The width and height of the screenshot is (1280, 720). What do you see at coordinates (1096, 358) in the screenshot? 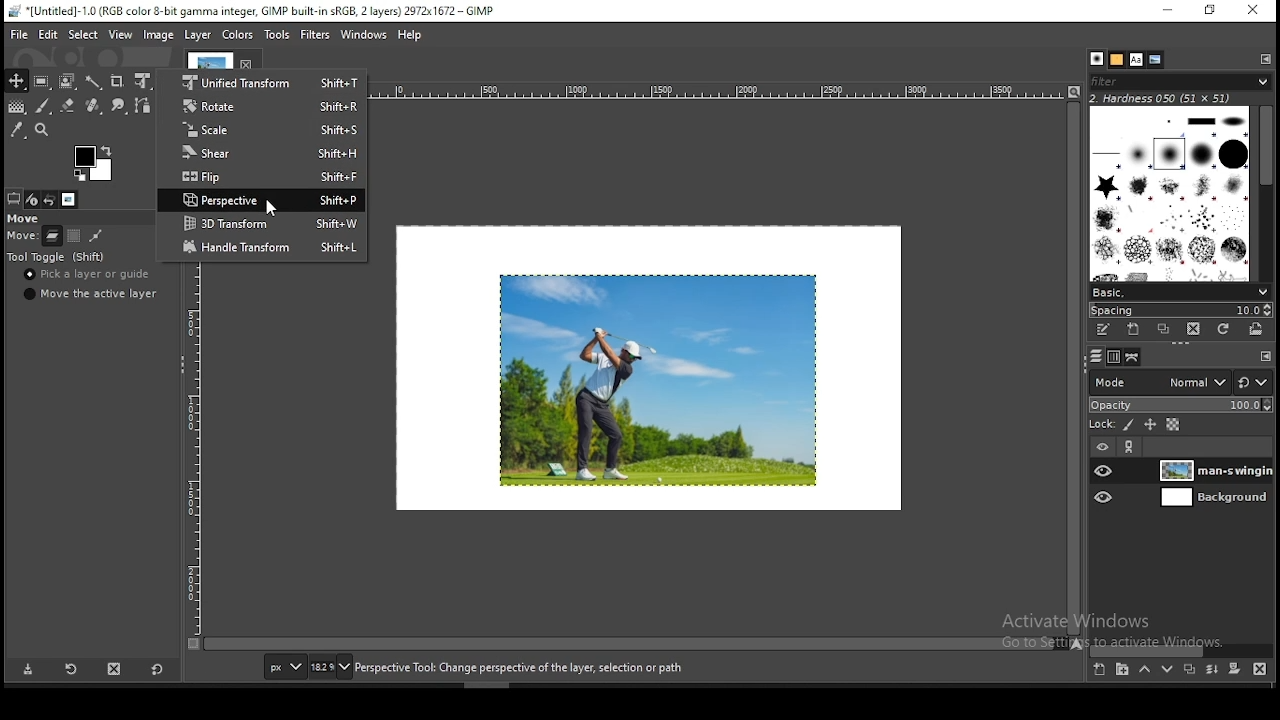
I see `layers` at bounding box center [1096, 358].